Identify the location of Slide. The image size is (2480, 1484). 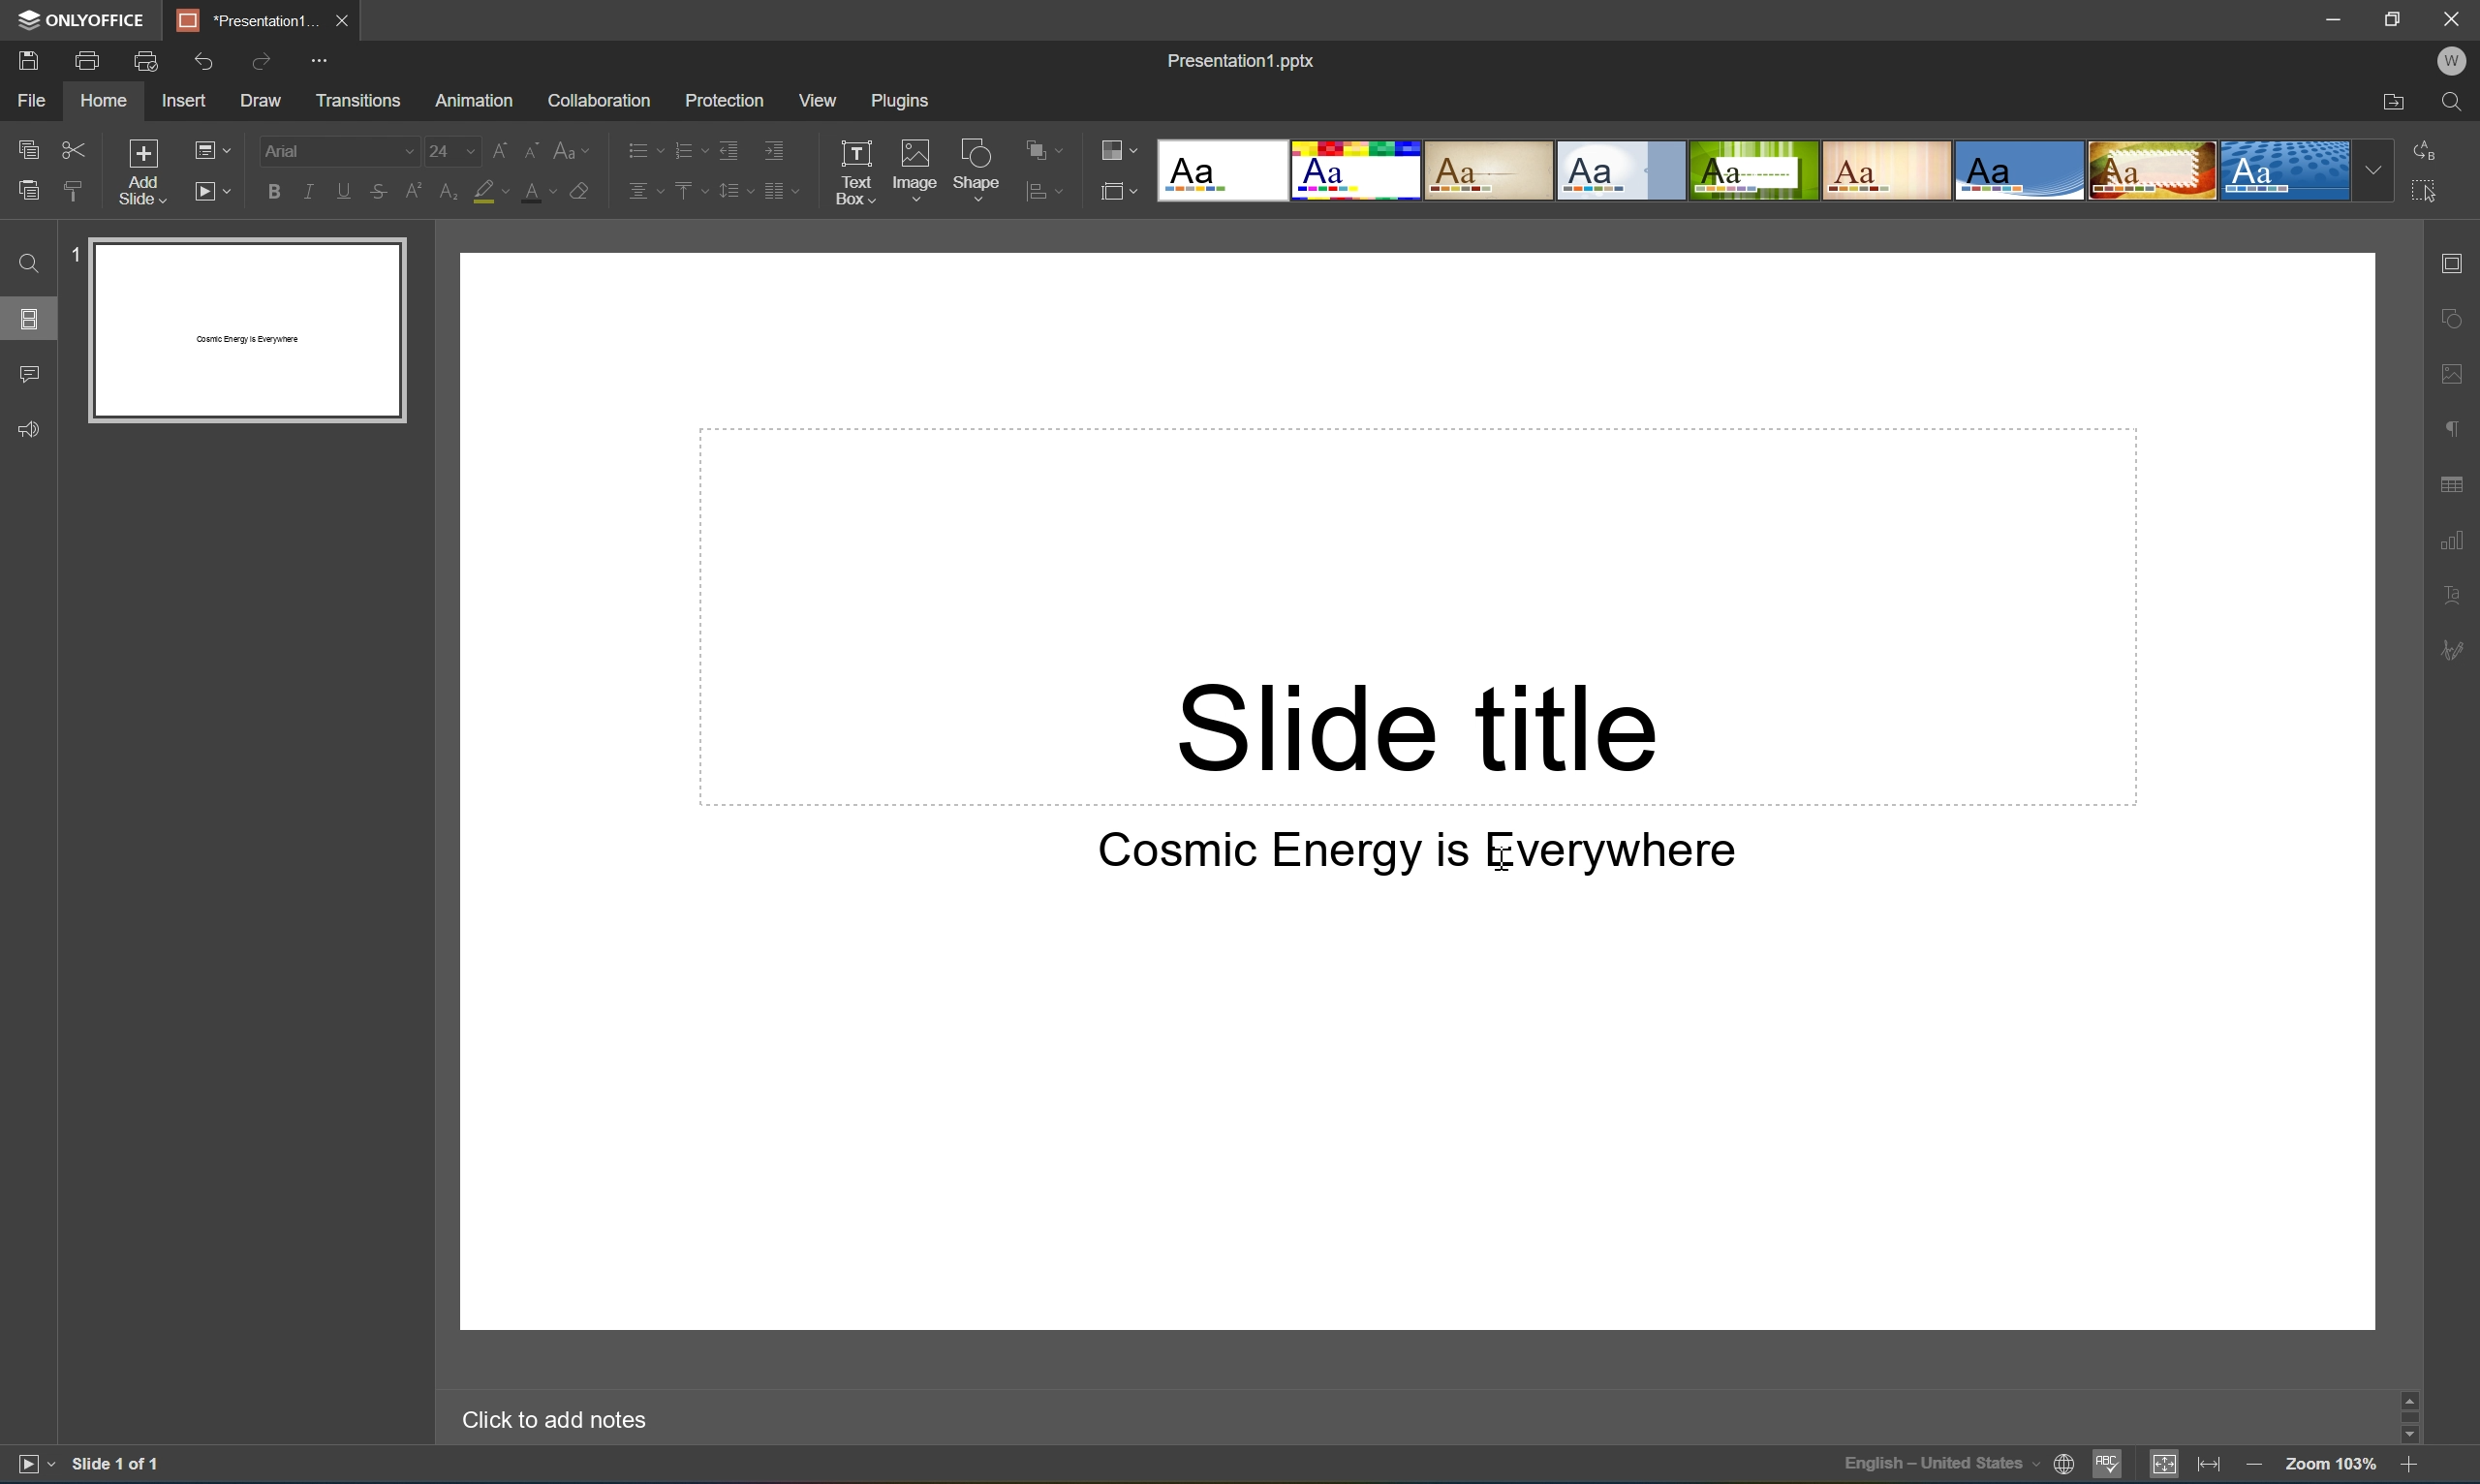
(247, 331).